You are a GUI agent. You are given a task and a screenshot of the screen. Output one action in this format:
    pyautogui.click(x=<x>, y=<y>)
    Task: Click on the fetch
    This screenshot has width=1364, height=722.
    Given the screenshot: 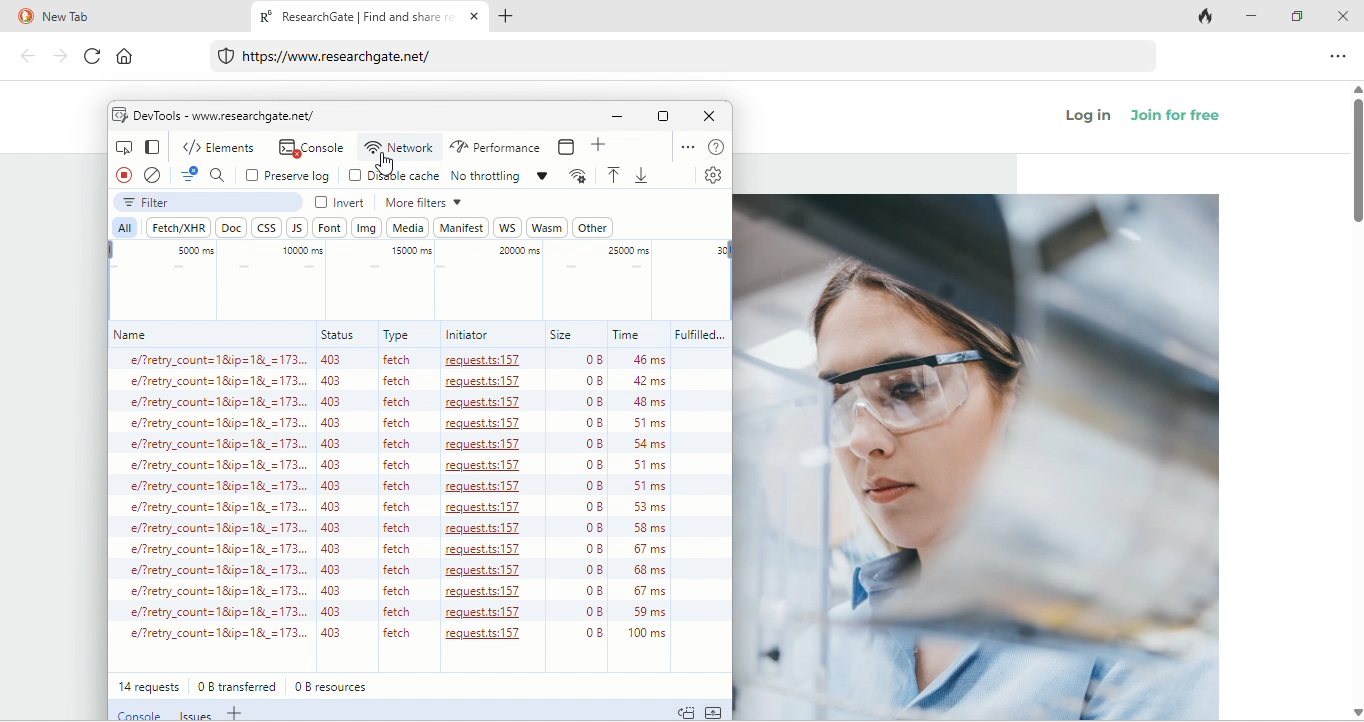 What is the action you would take?
    pyautogui.click(x=177, y=226)
    